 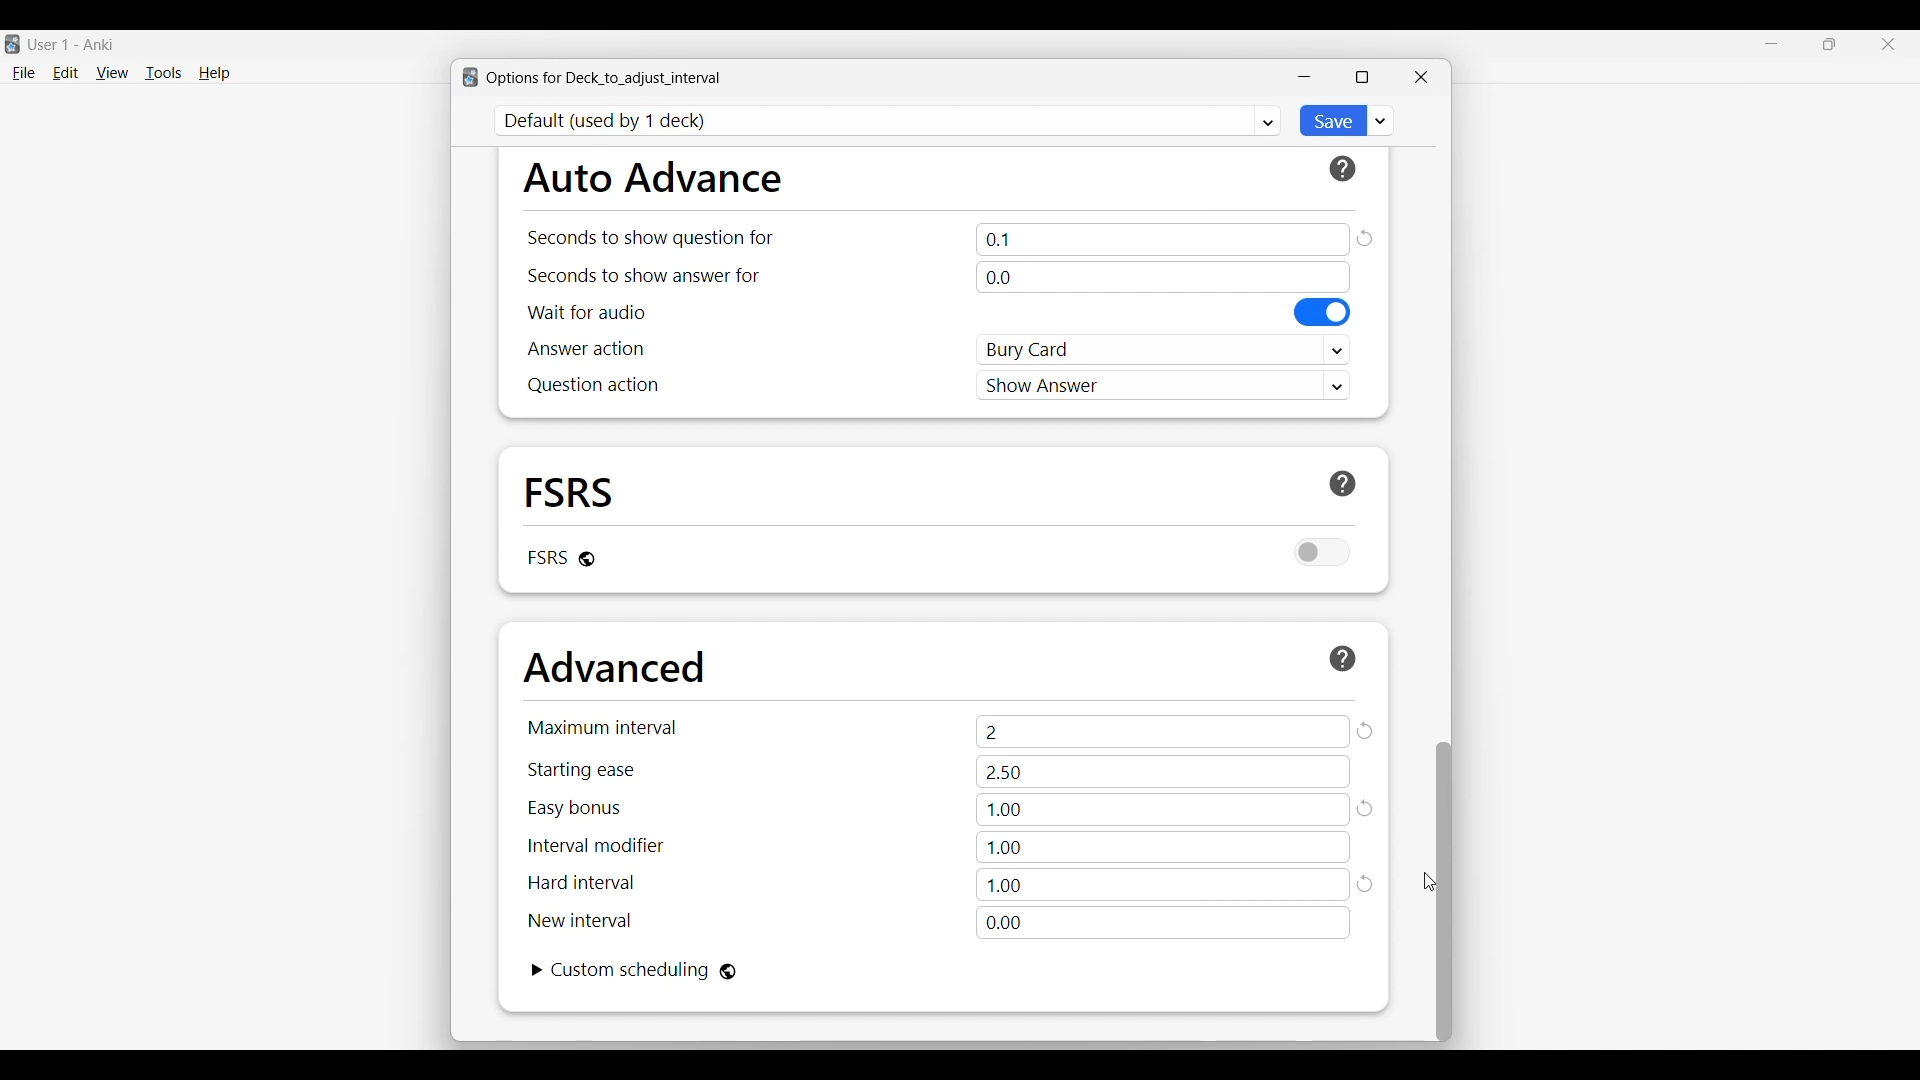 What do you see at coordinates (546, 557) in the screenshot?
I see `Indicates FSRS toggle` at bounding box center [546, 557].